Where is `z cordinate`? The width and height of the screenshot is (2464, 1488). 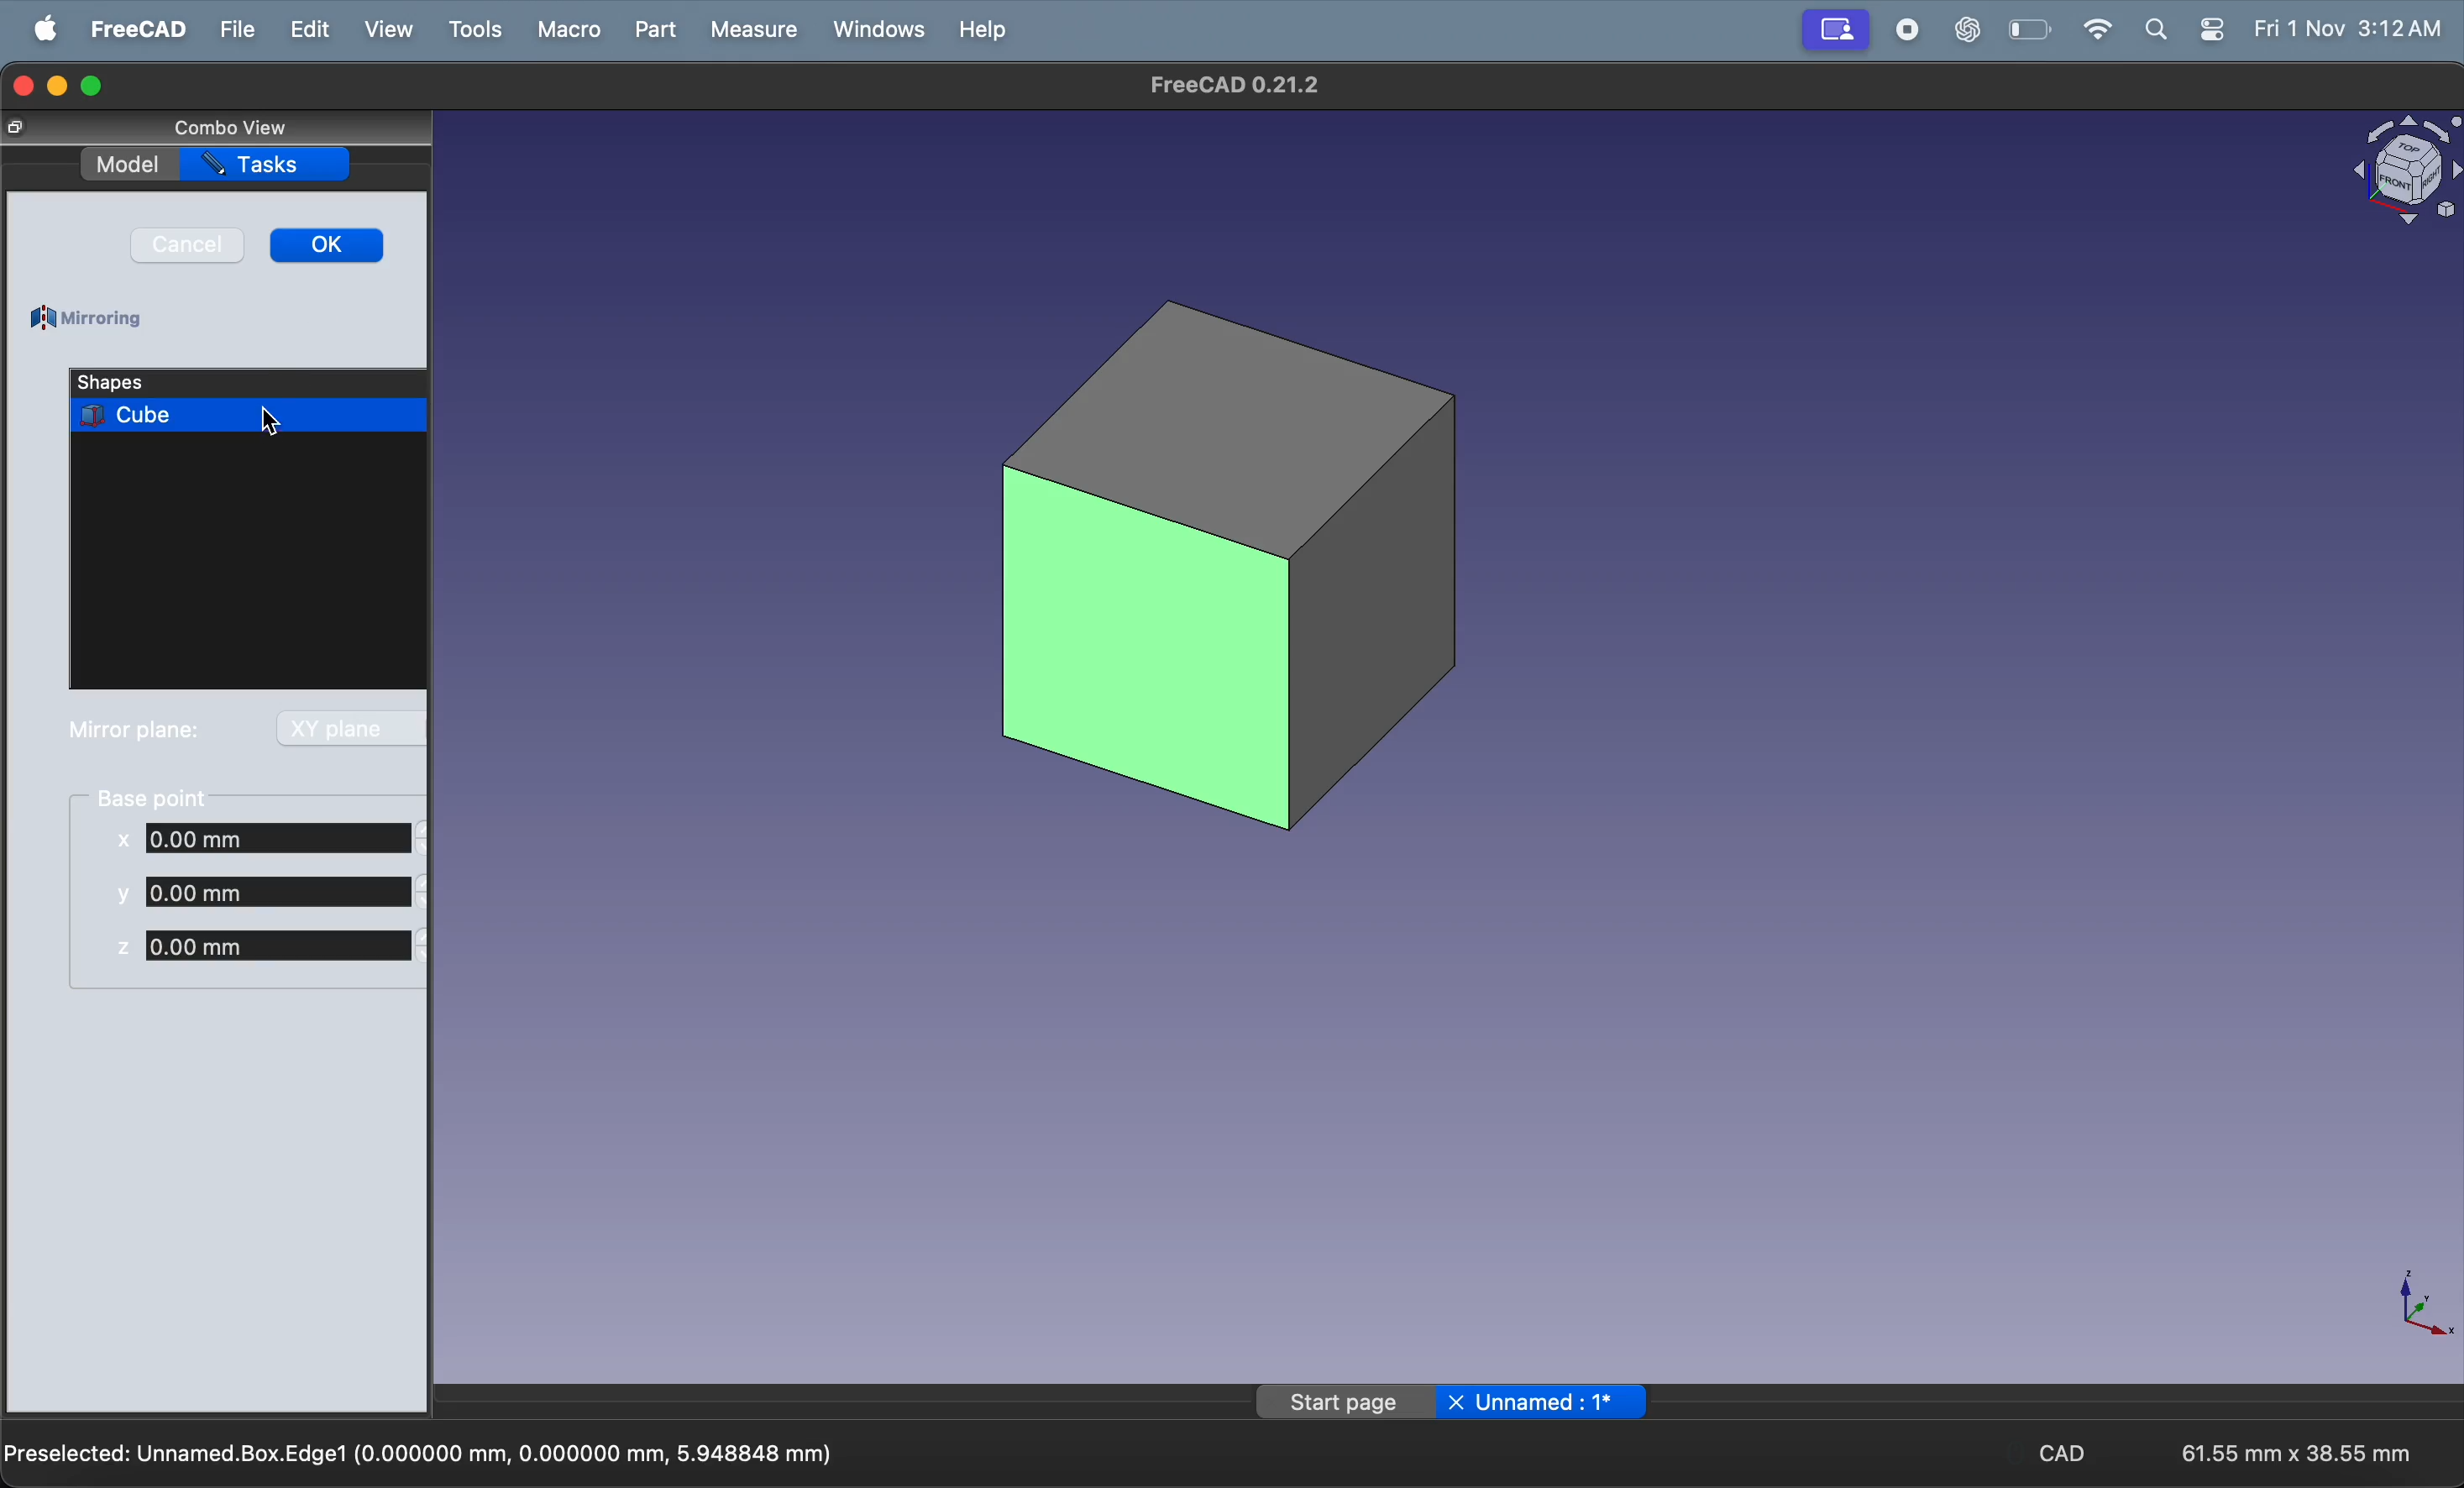
z cordinate is located at coordinates (267, 945).